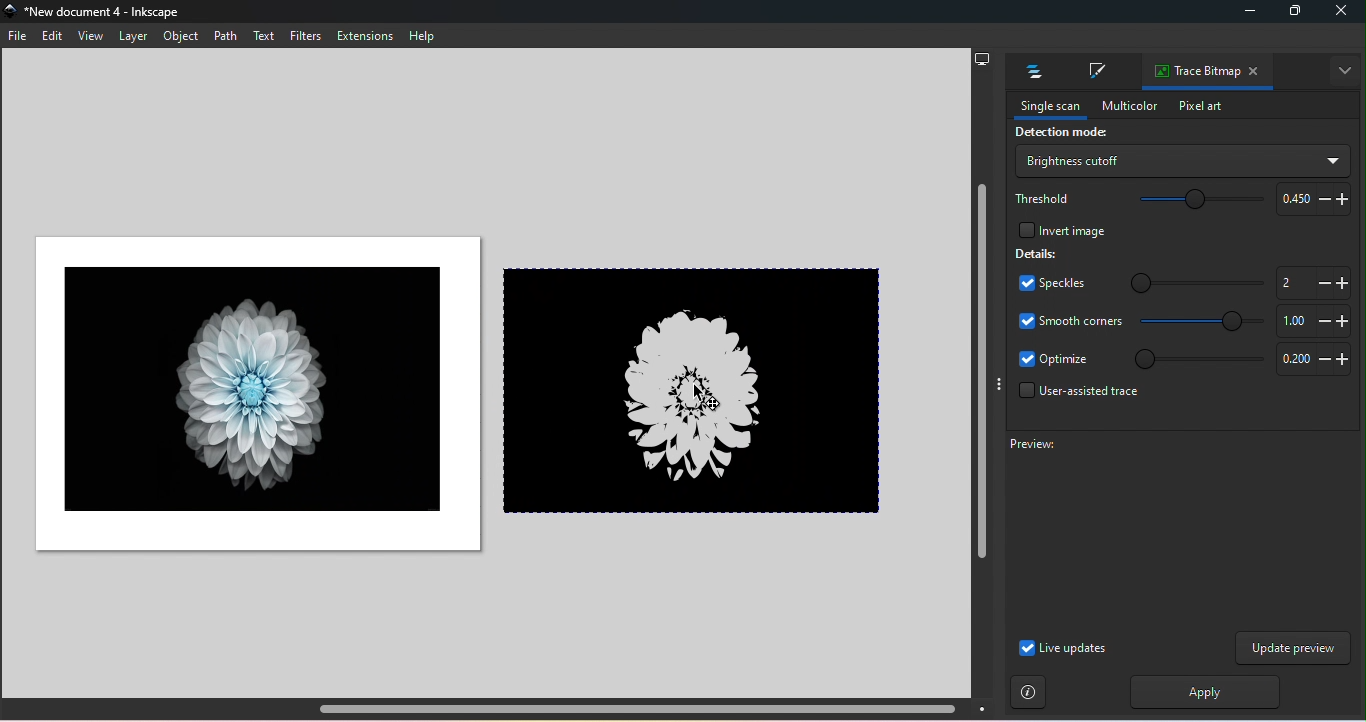 The image size is (1366, 722). Describe the element at coordinates (1094, 73) in the screenshot. I see `Fill and stroke` at that location.